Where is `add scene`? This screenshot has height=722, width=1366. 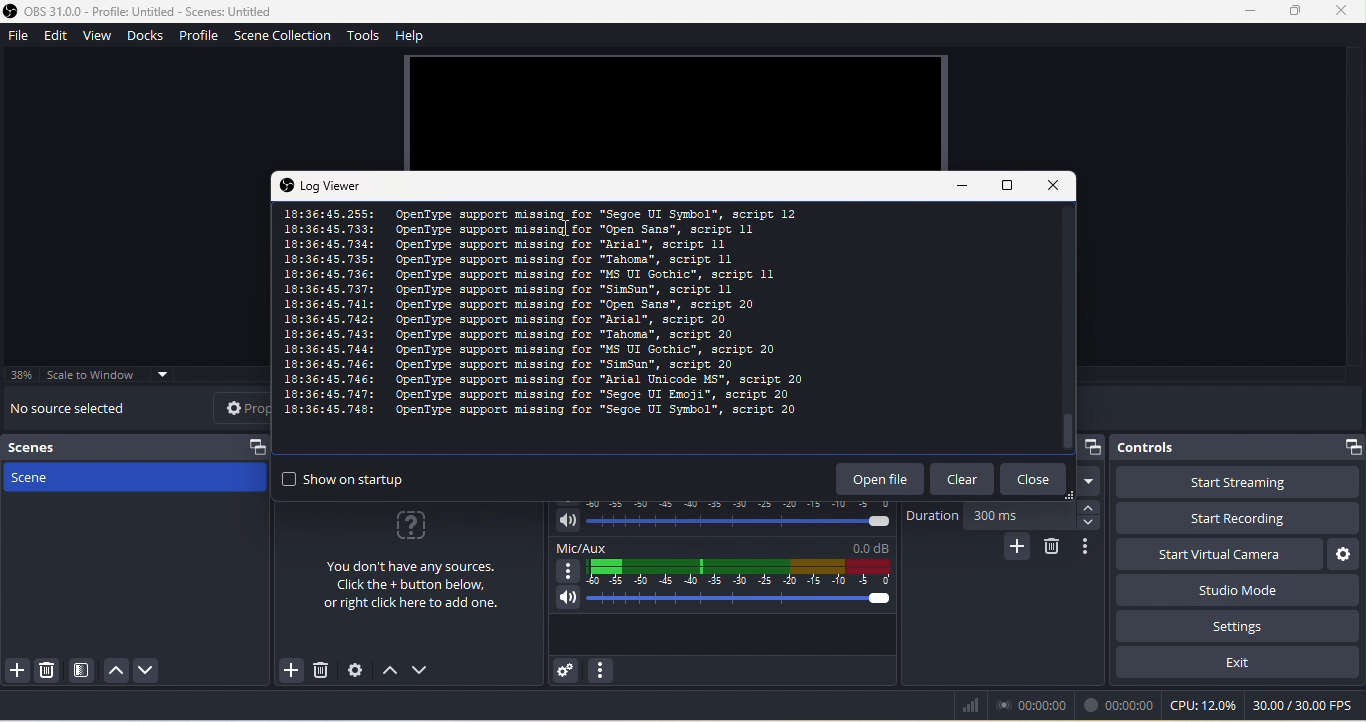
add scene is located at coordinates (17, 673).